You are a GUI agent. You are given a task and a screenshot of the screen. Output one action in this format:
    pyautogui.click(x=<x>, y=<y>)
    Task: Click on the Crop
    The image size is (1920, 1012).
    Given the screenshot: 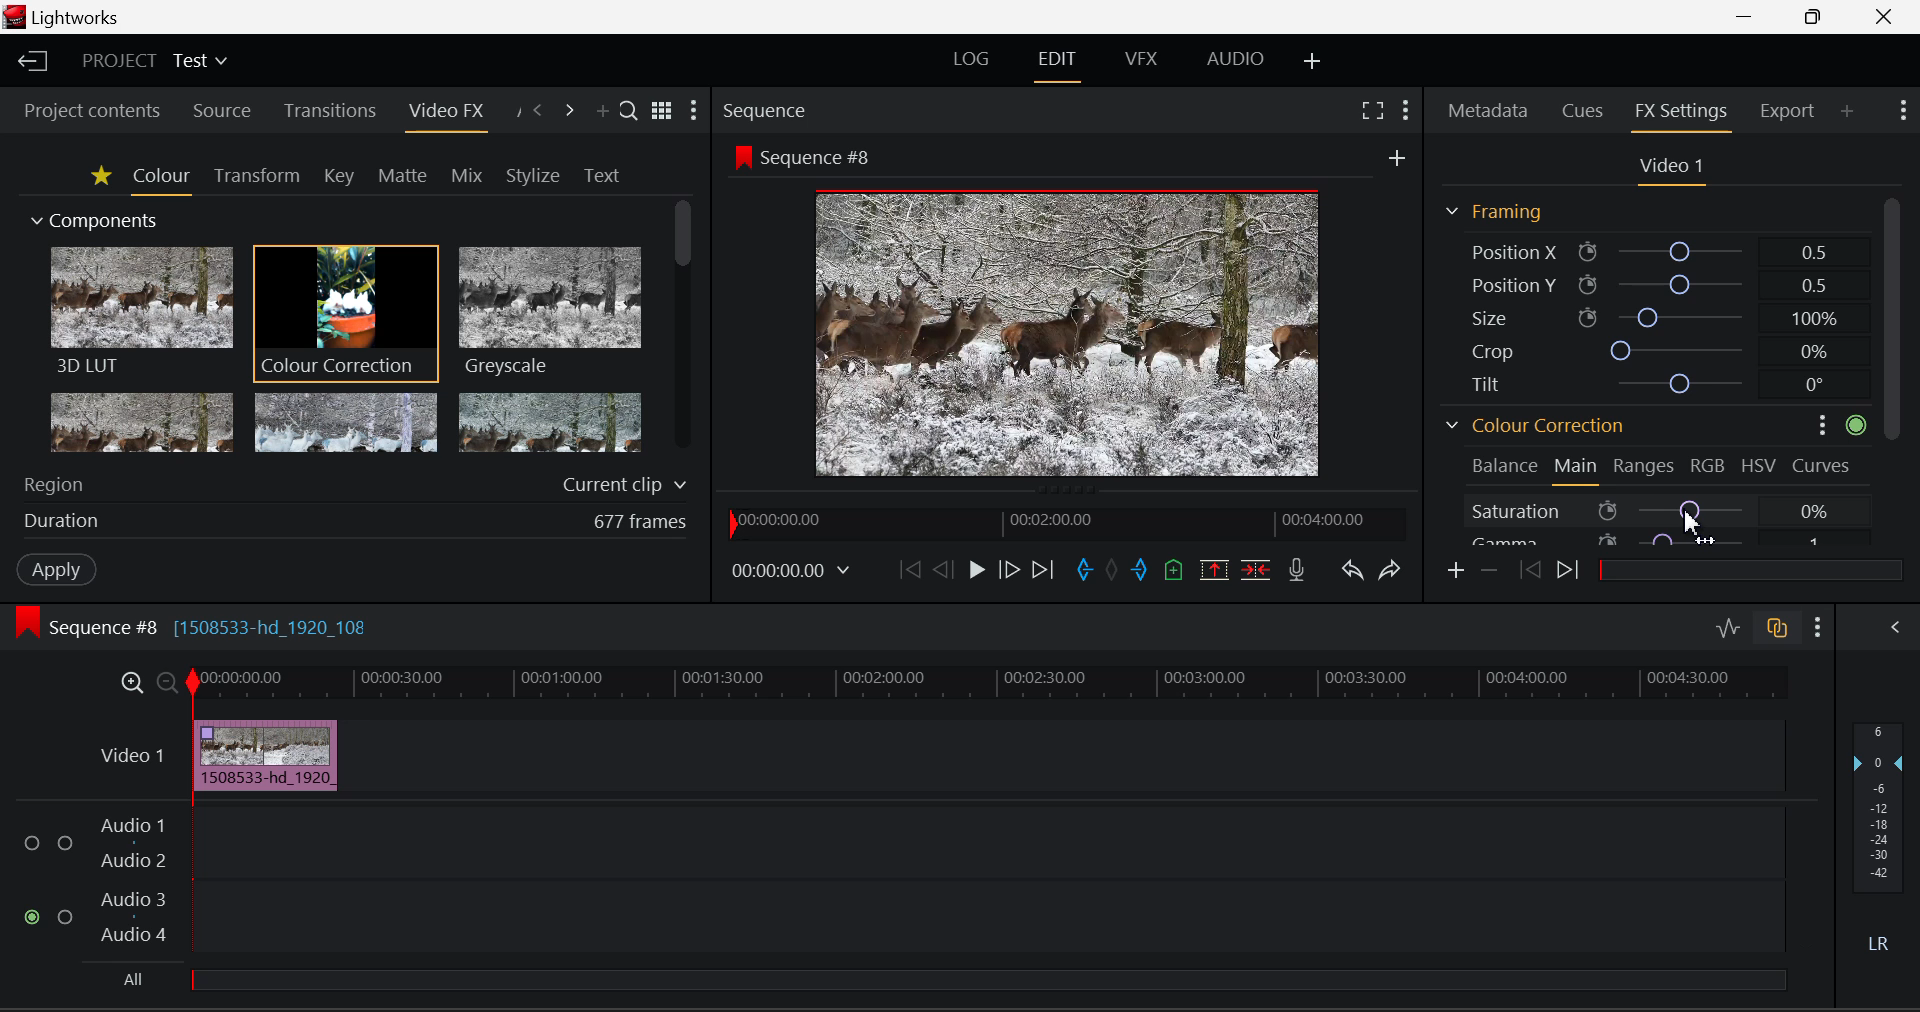 What is the action you would take?
    pyautogui.click(x=1646, y=349)
    